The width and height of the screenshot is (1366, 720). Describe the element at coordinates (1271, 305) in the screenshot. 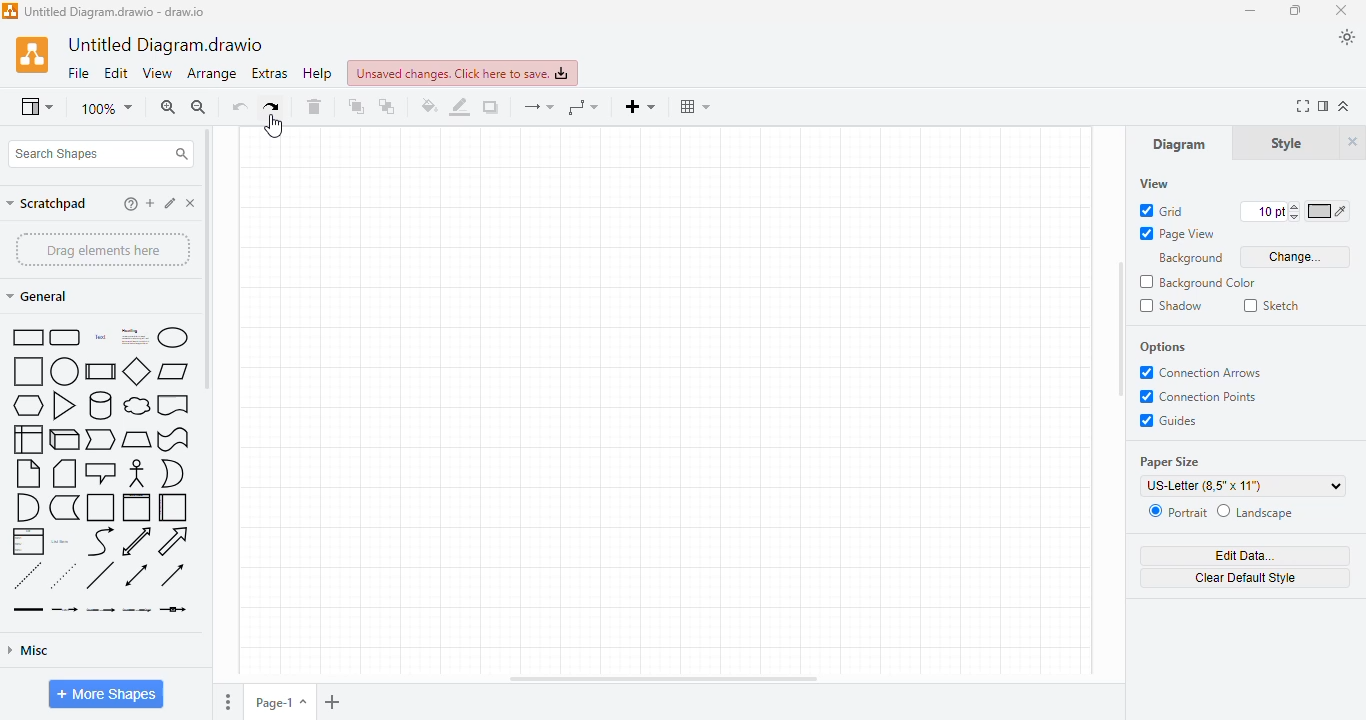

I see `sketch` at that location.